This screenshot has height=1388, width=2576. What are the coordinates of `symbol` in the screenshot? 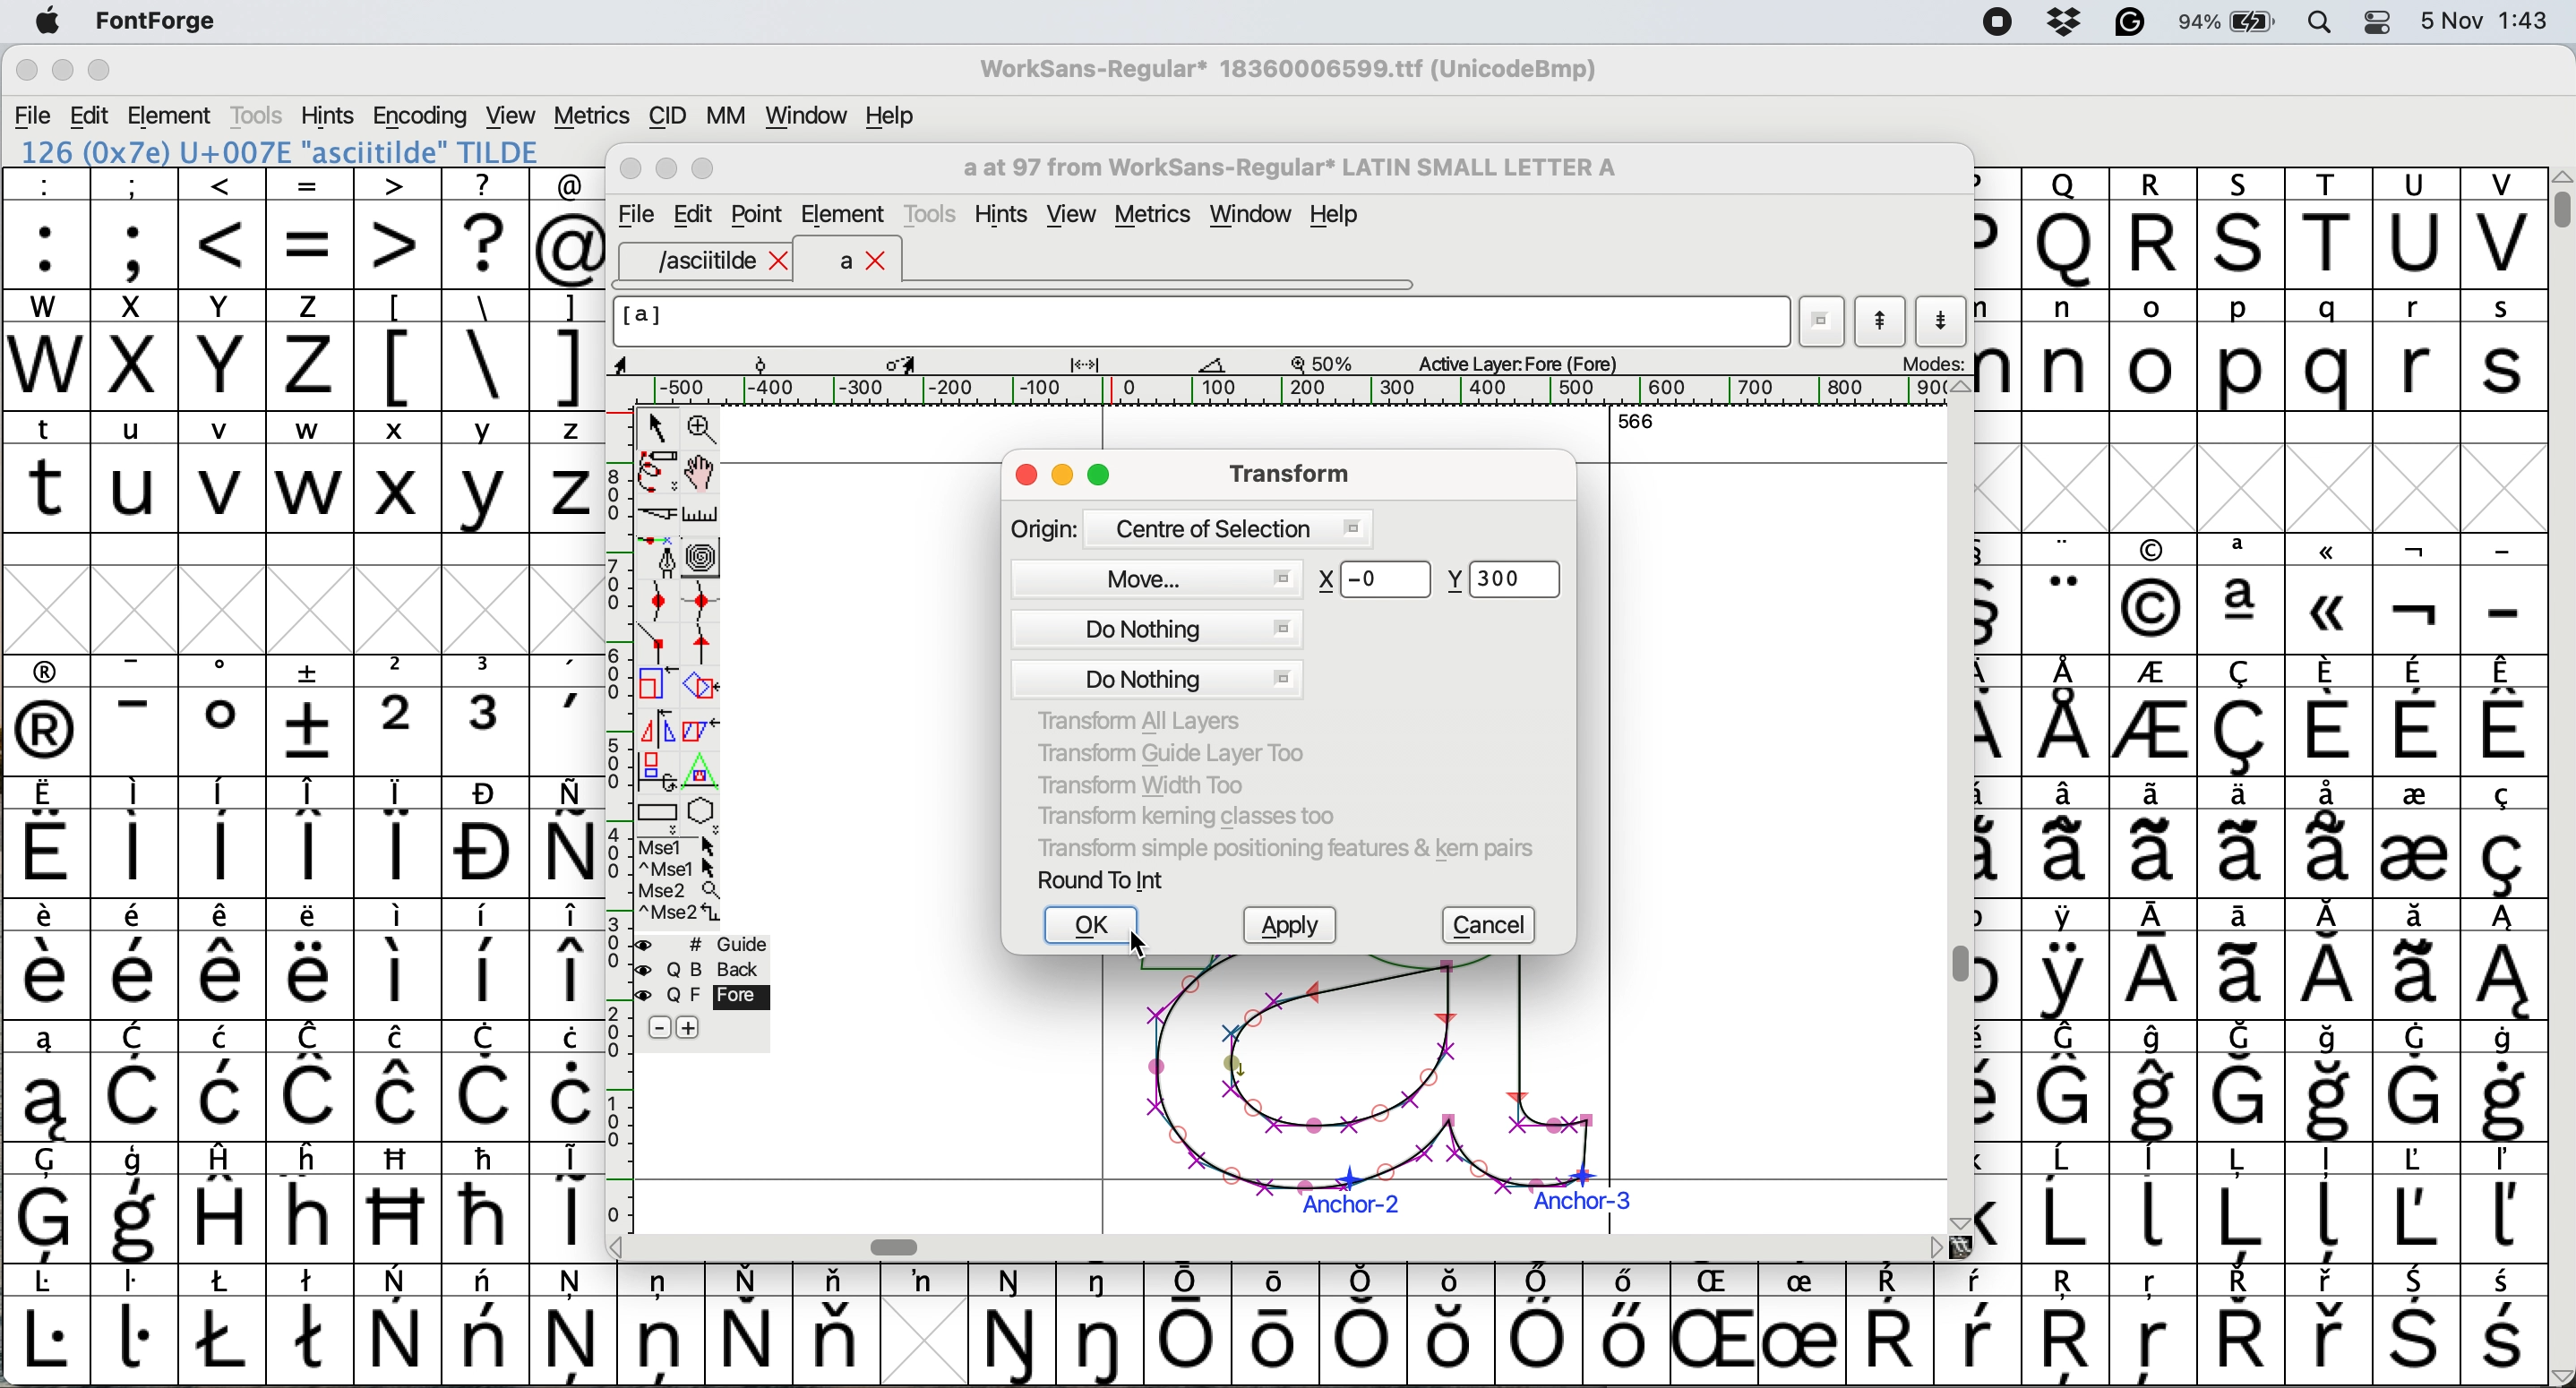 It's located at (228, 1201).